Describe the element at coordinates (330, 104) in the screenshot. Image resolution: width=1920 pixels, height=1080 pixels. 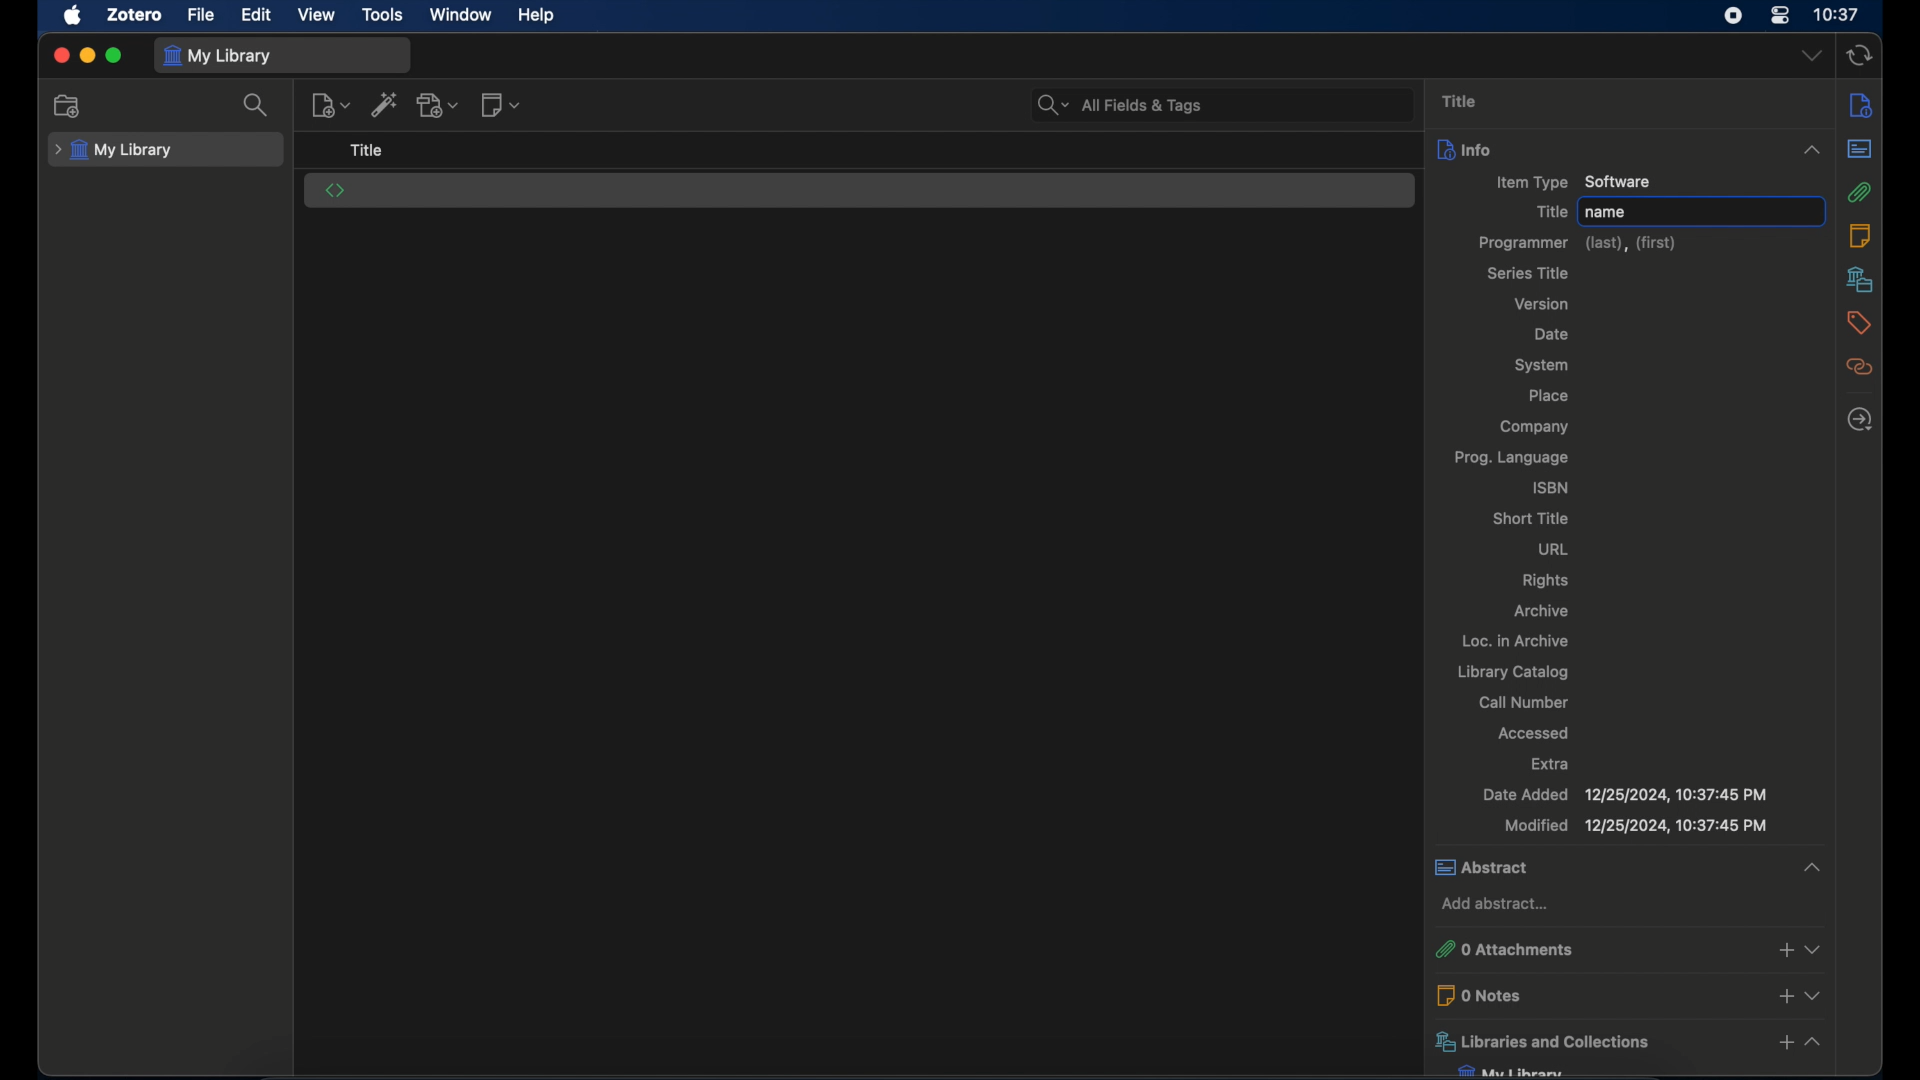
I see `new item` at that location.